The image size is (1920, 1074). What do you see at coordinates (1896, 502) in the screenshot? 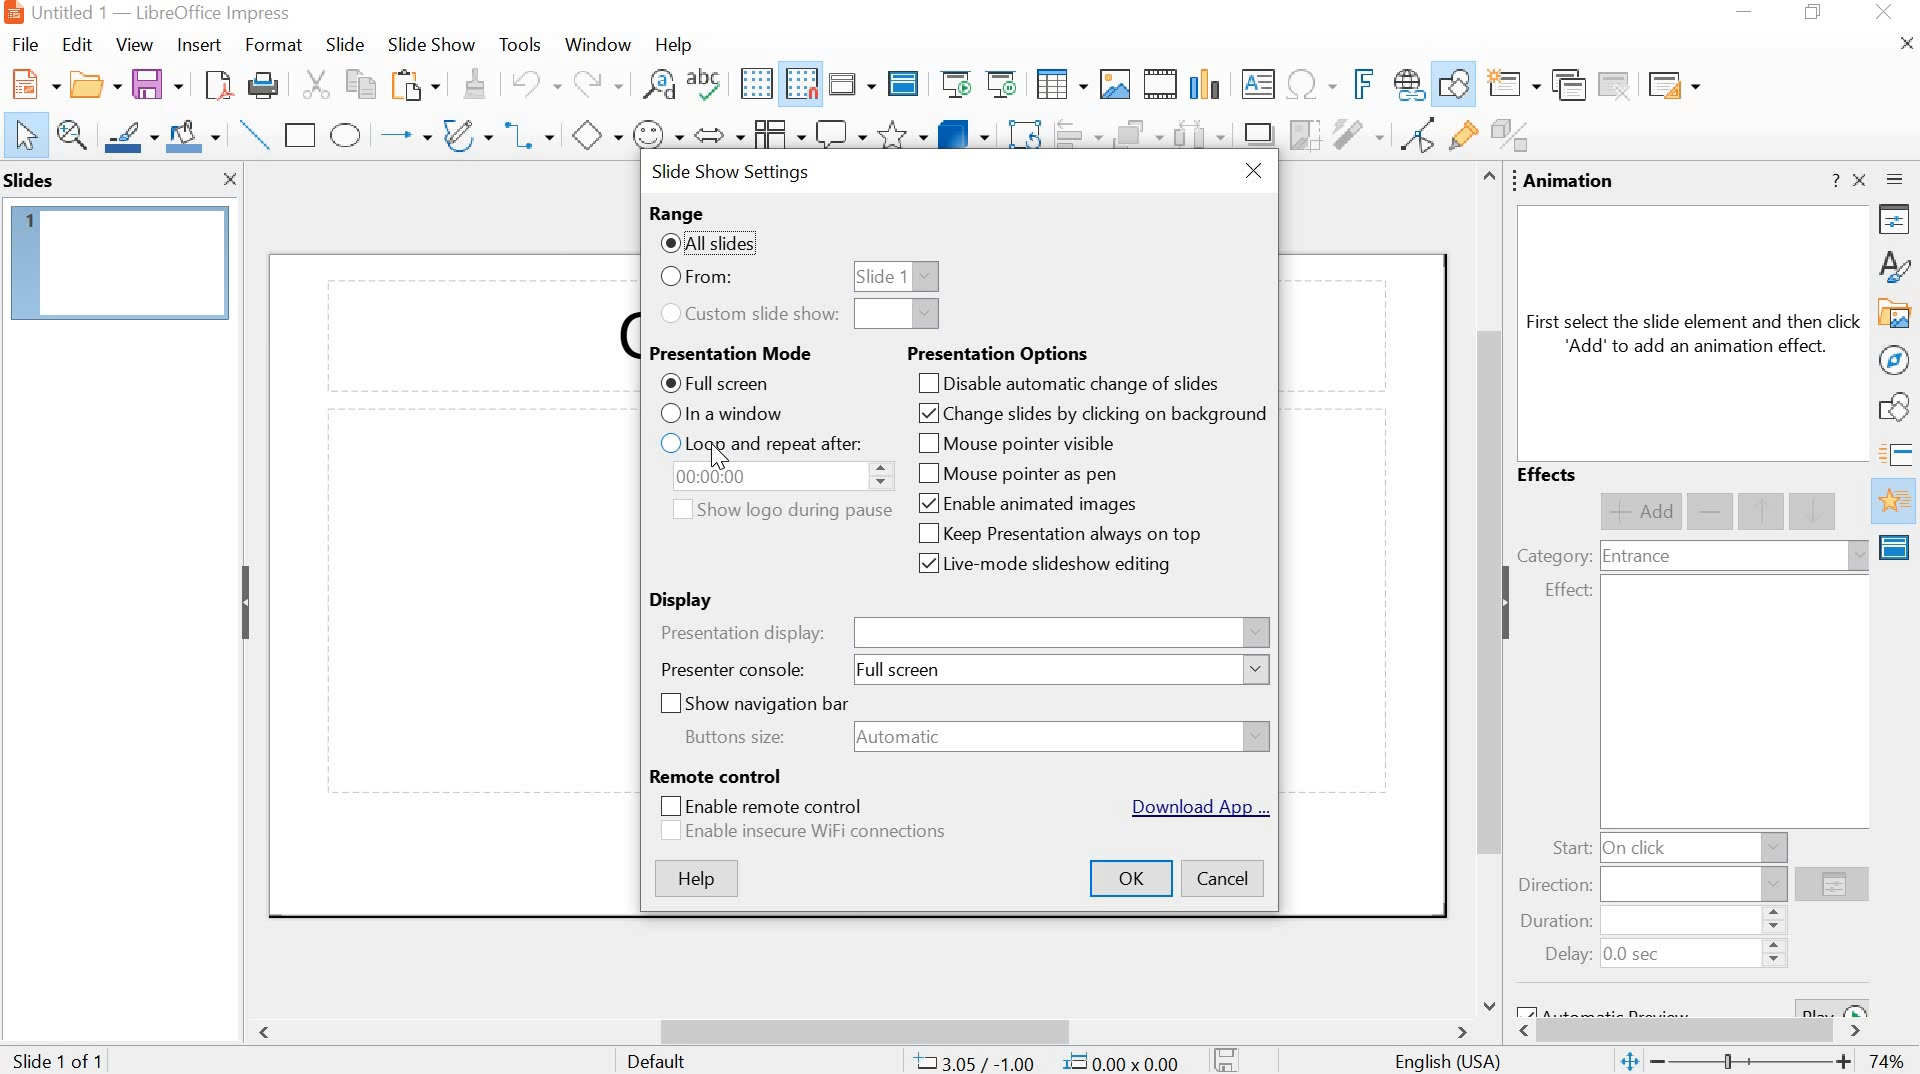
I see `animation` at bounding box center [1896, 502].